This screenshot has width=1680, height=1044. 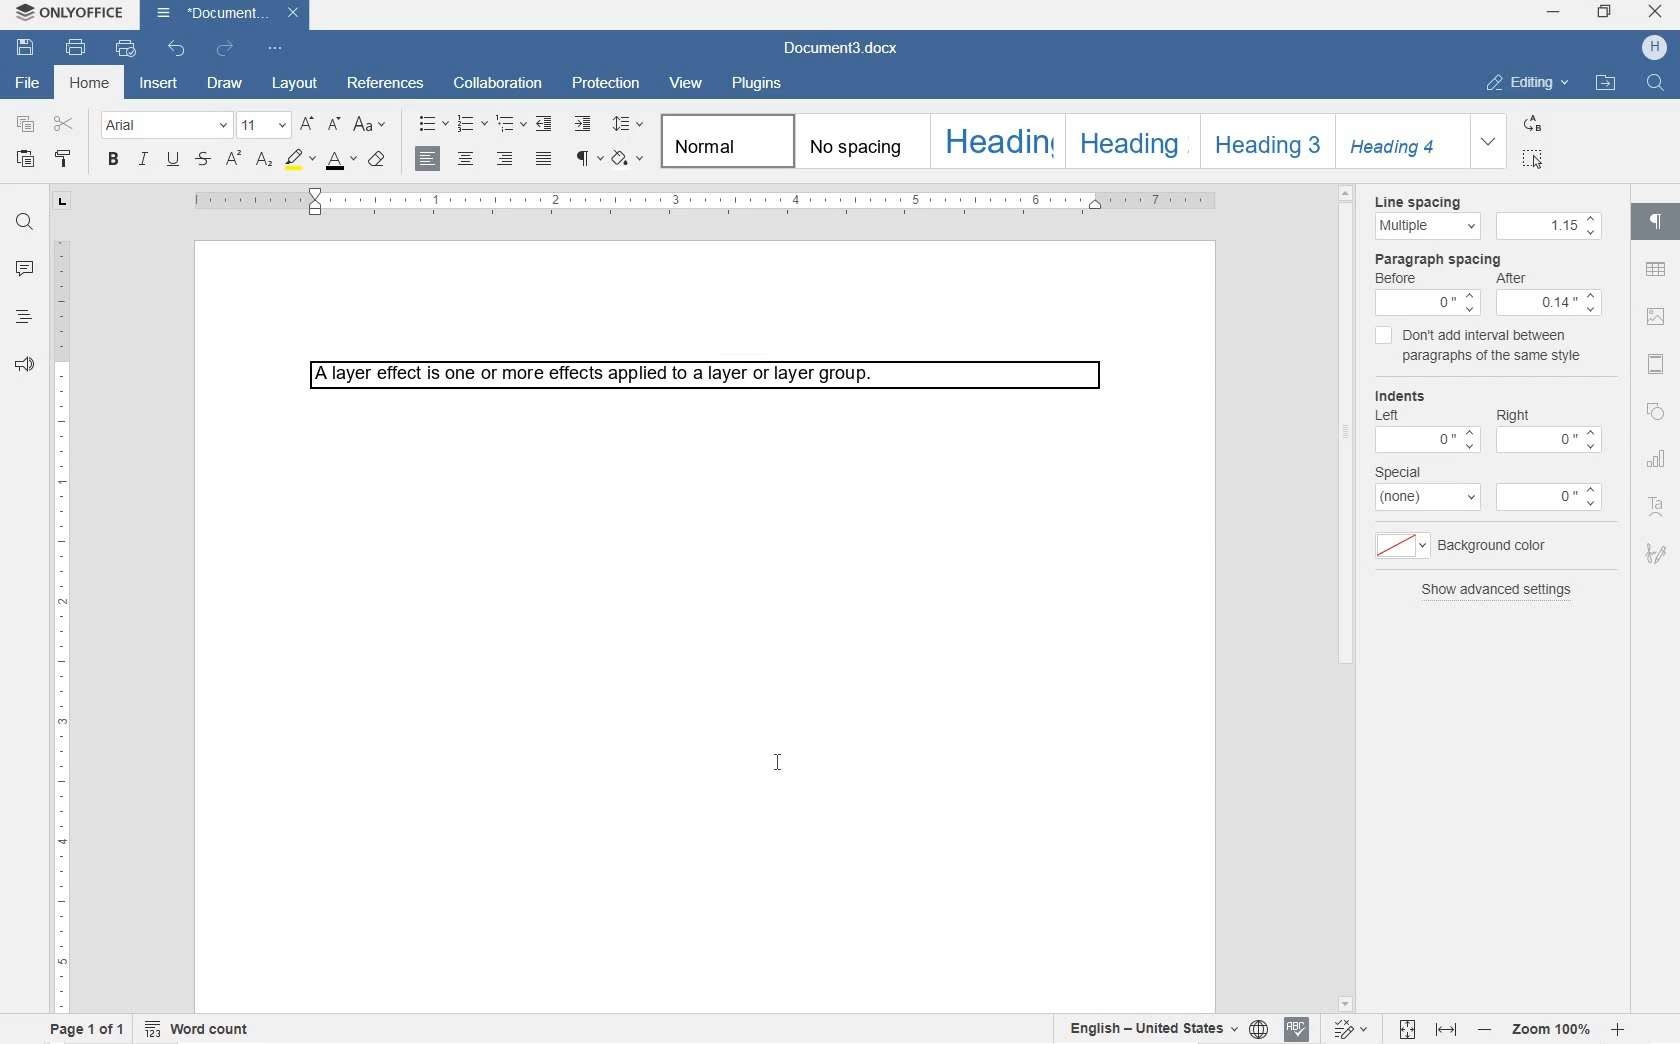 I want to click on HP, so click(x=1651, y=49).